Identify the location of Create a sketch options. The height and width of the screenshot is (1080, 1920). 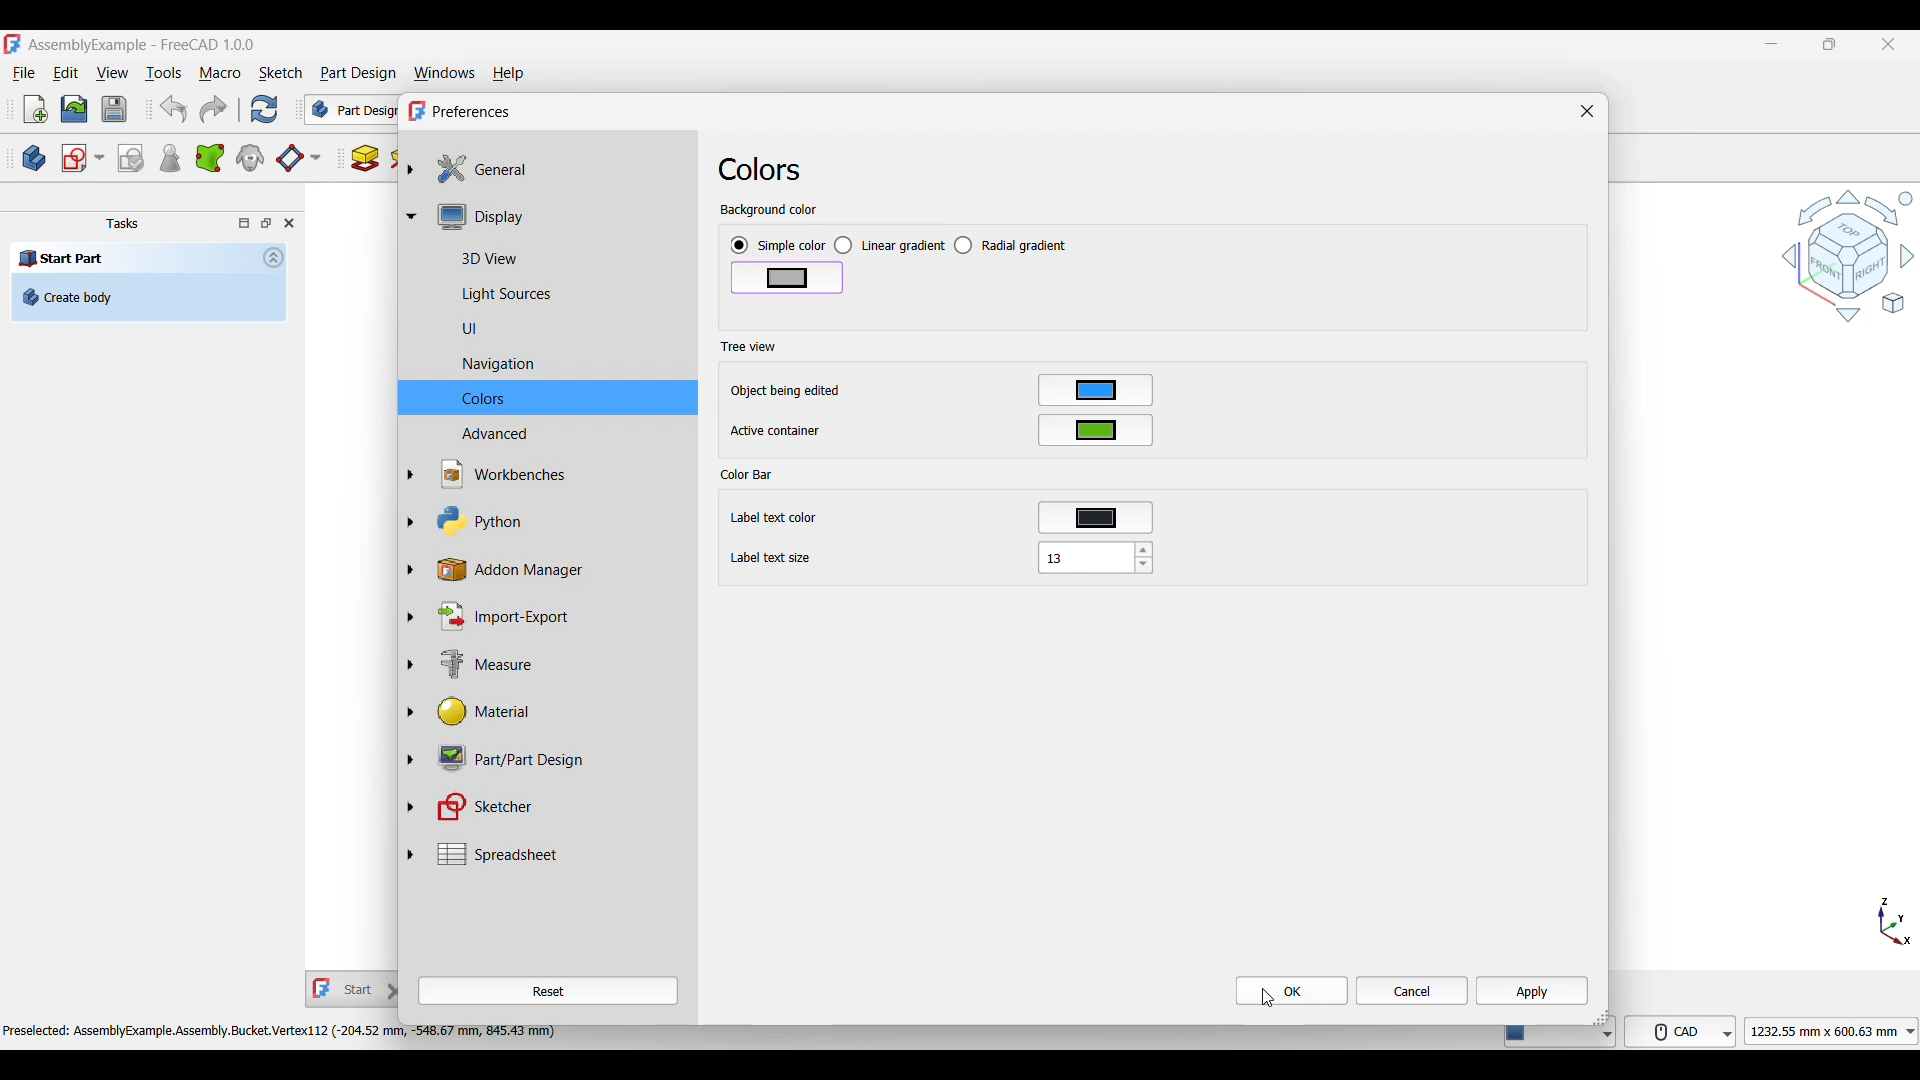
(83, 158).